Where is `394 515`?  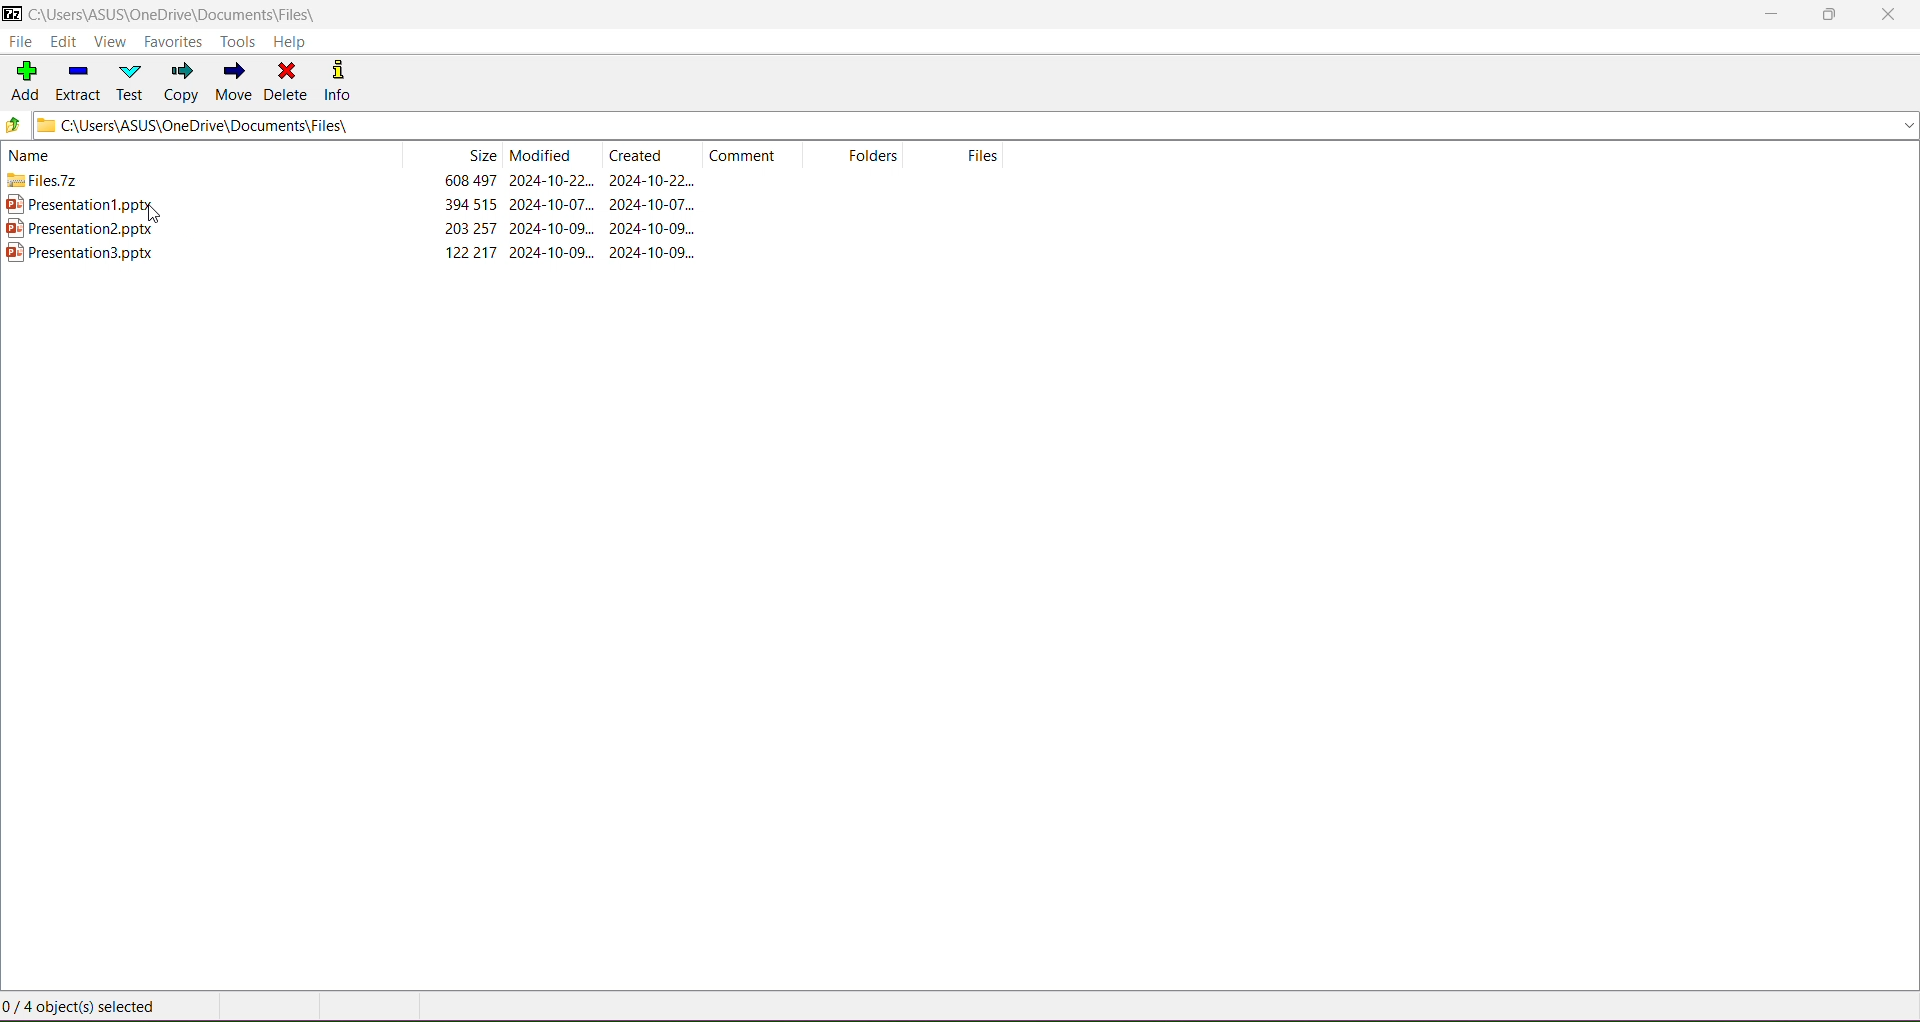
394 515 is located at coordinates (471, 204).